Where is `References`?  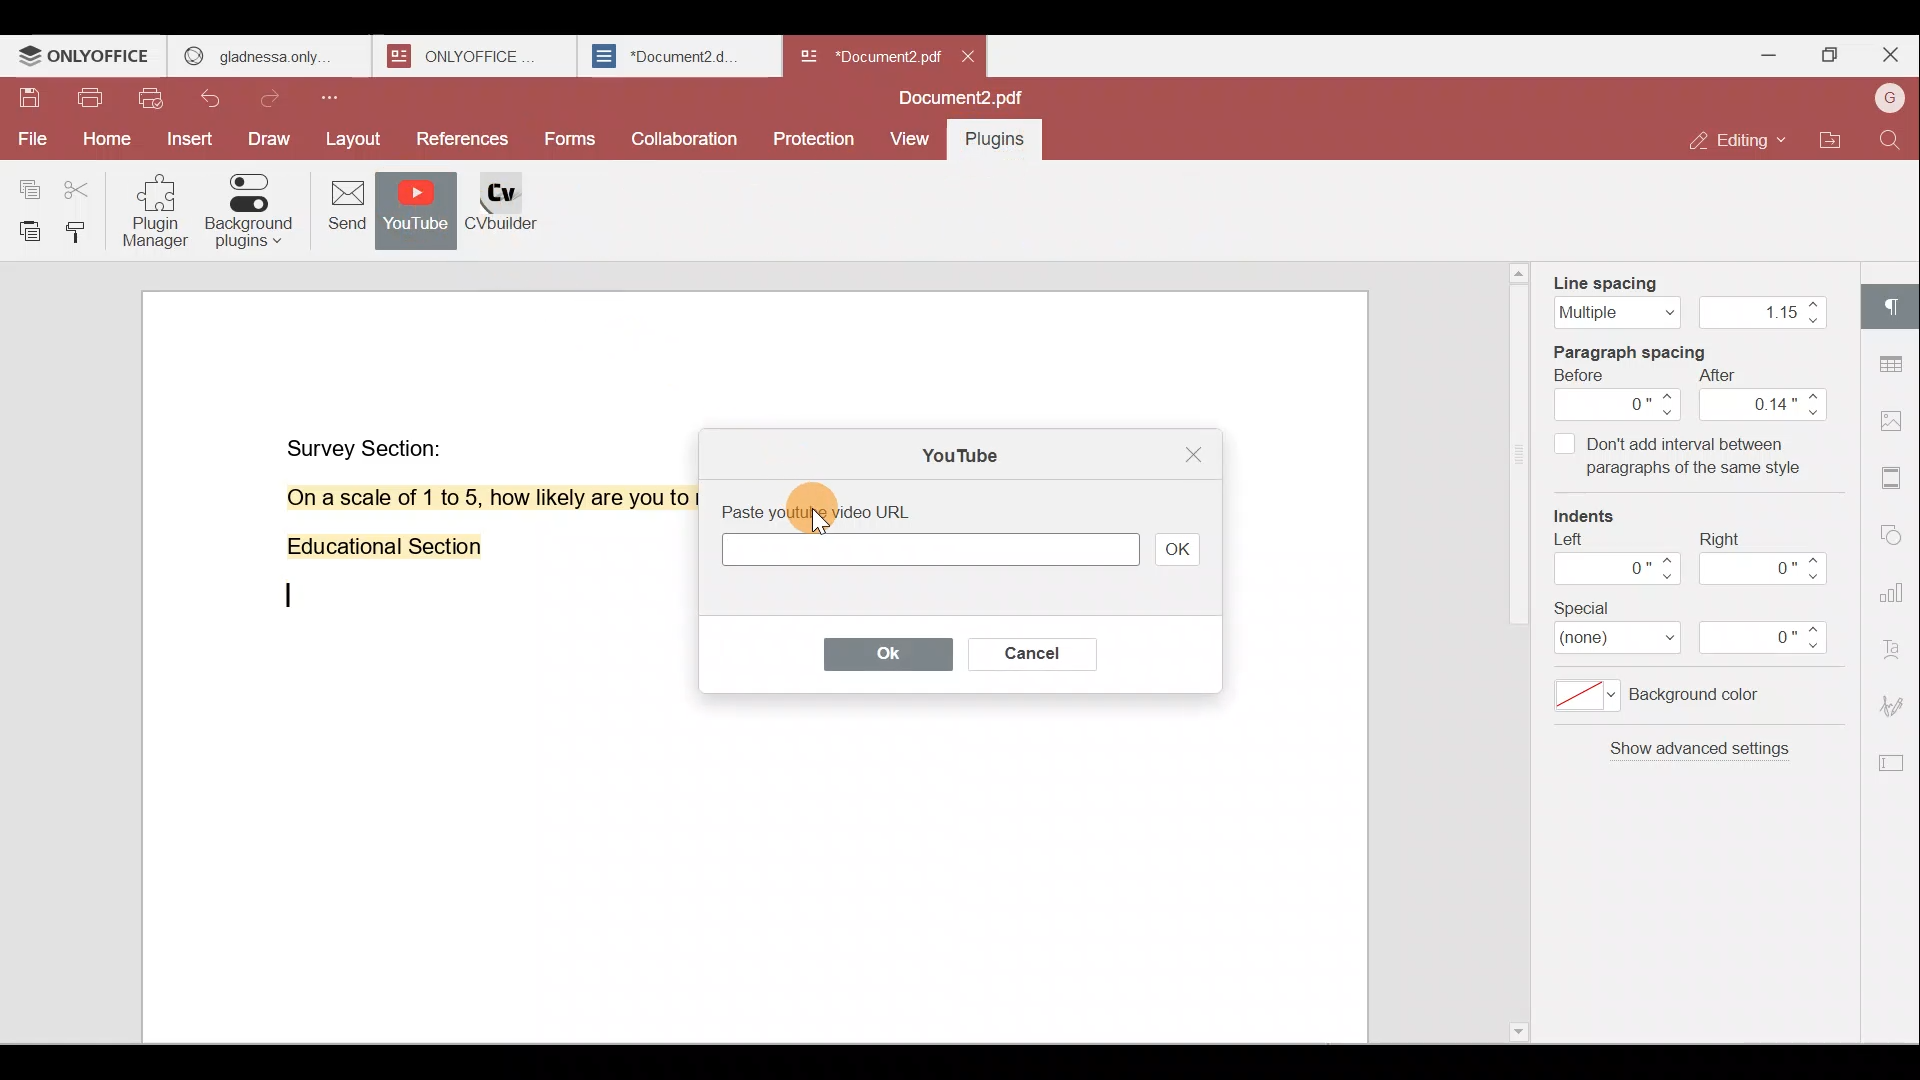 References is located at coordinates (464, 141).